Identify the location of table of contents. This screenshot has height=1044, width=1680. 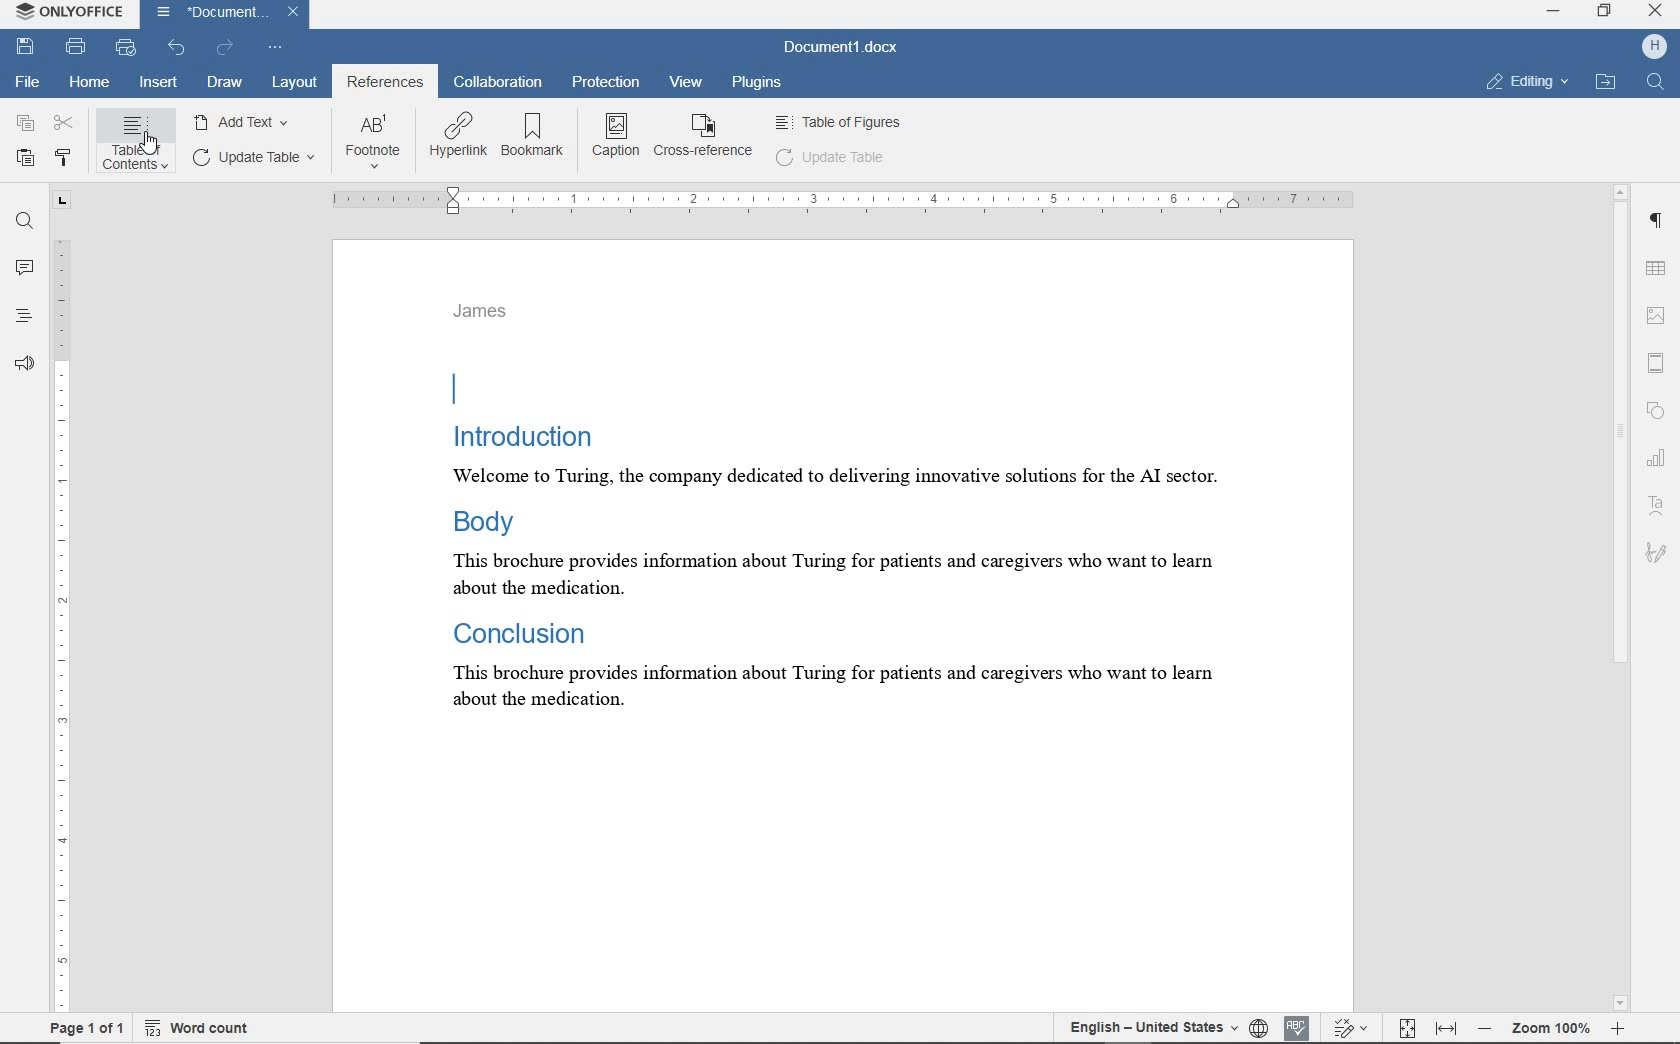
(138, 145).